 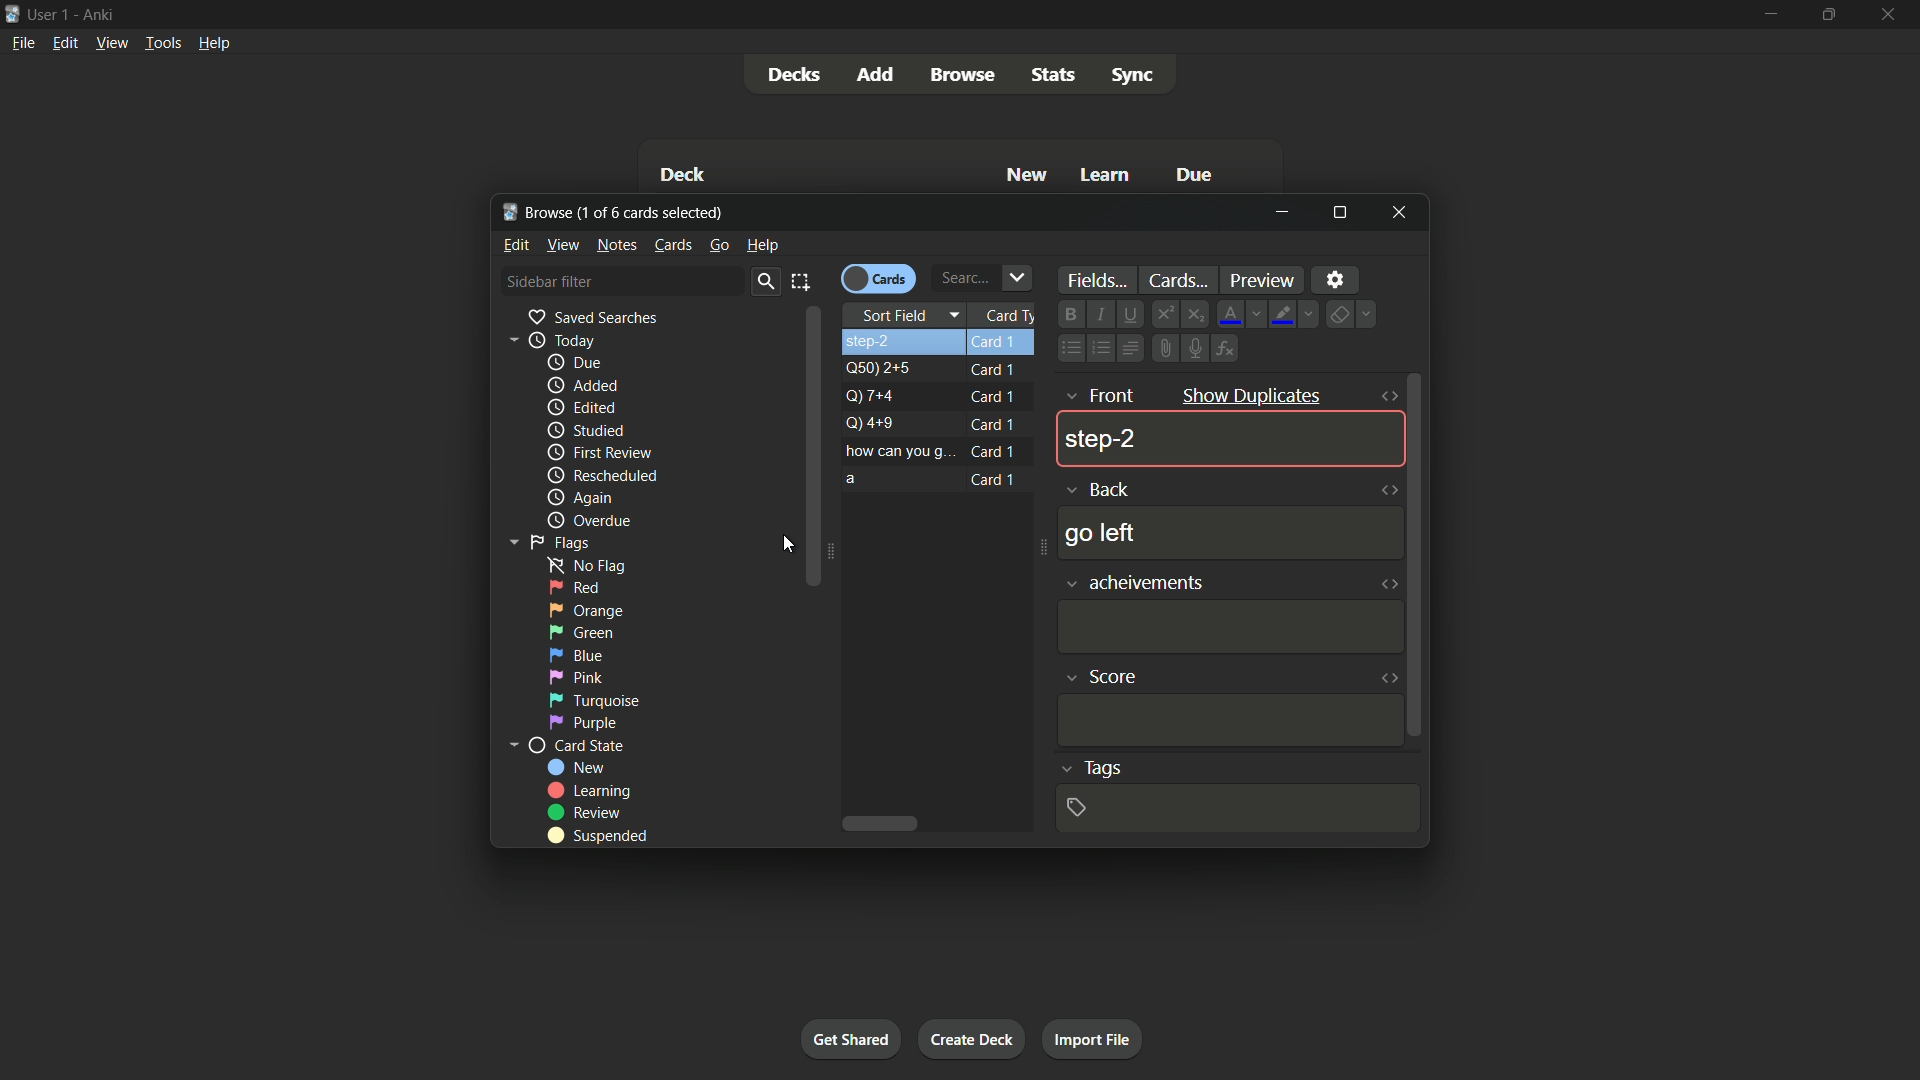 I want to click on Unordered list, so click(x=1066, y=349).